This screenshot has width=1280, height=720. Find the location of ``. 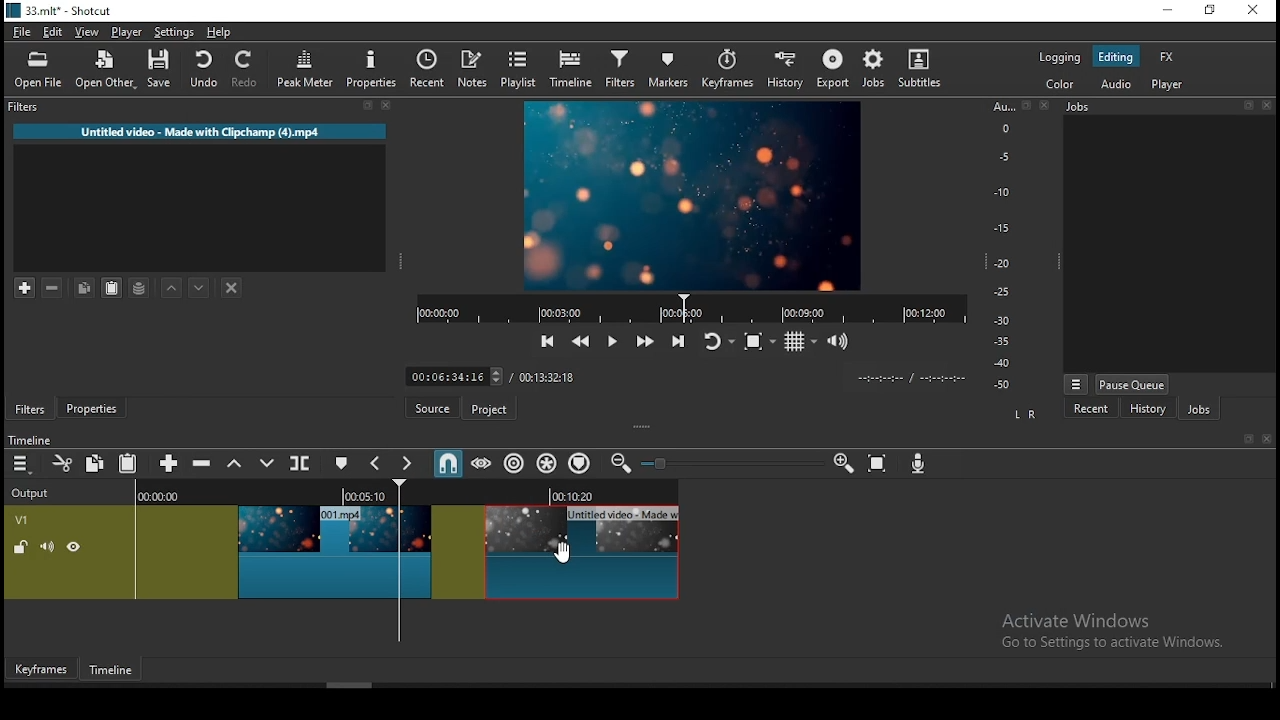

 is located at coordinates (1266, 440).